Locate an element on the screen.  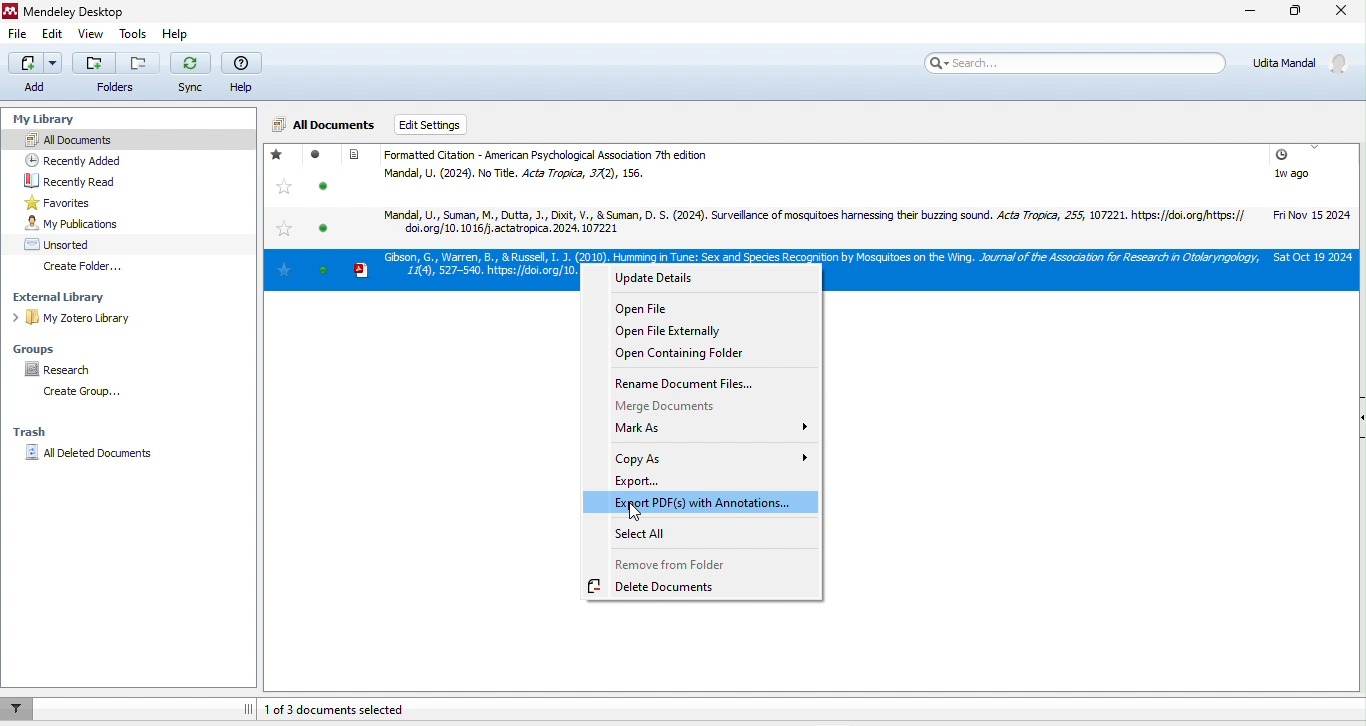
help is located at coordinates (245, 73).